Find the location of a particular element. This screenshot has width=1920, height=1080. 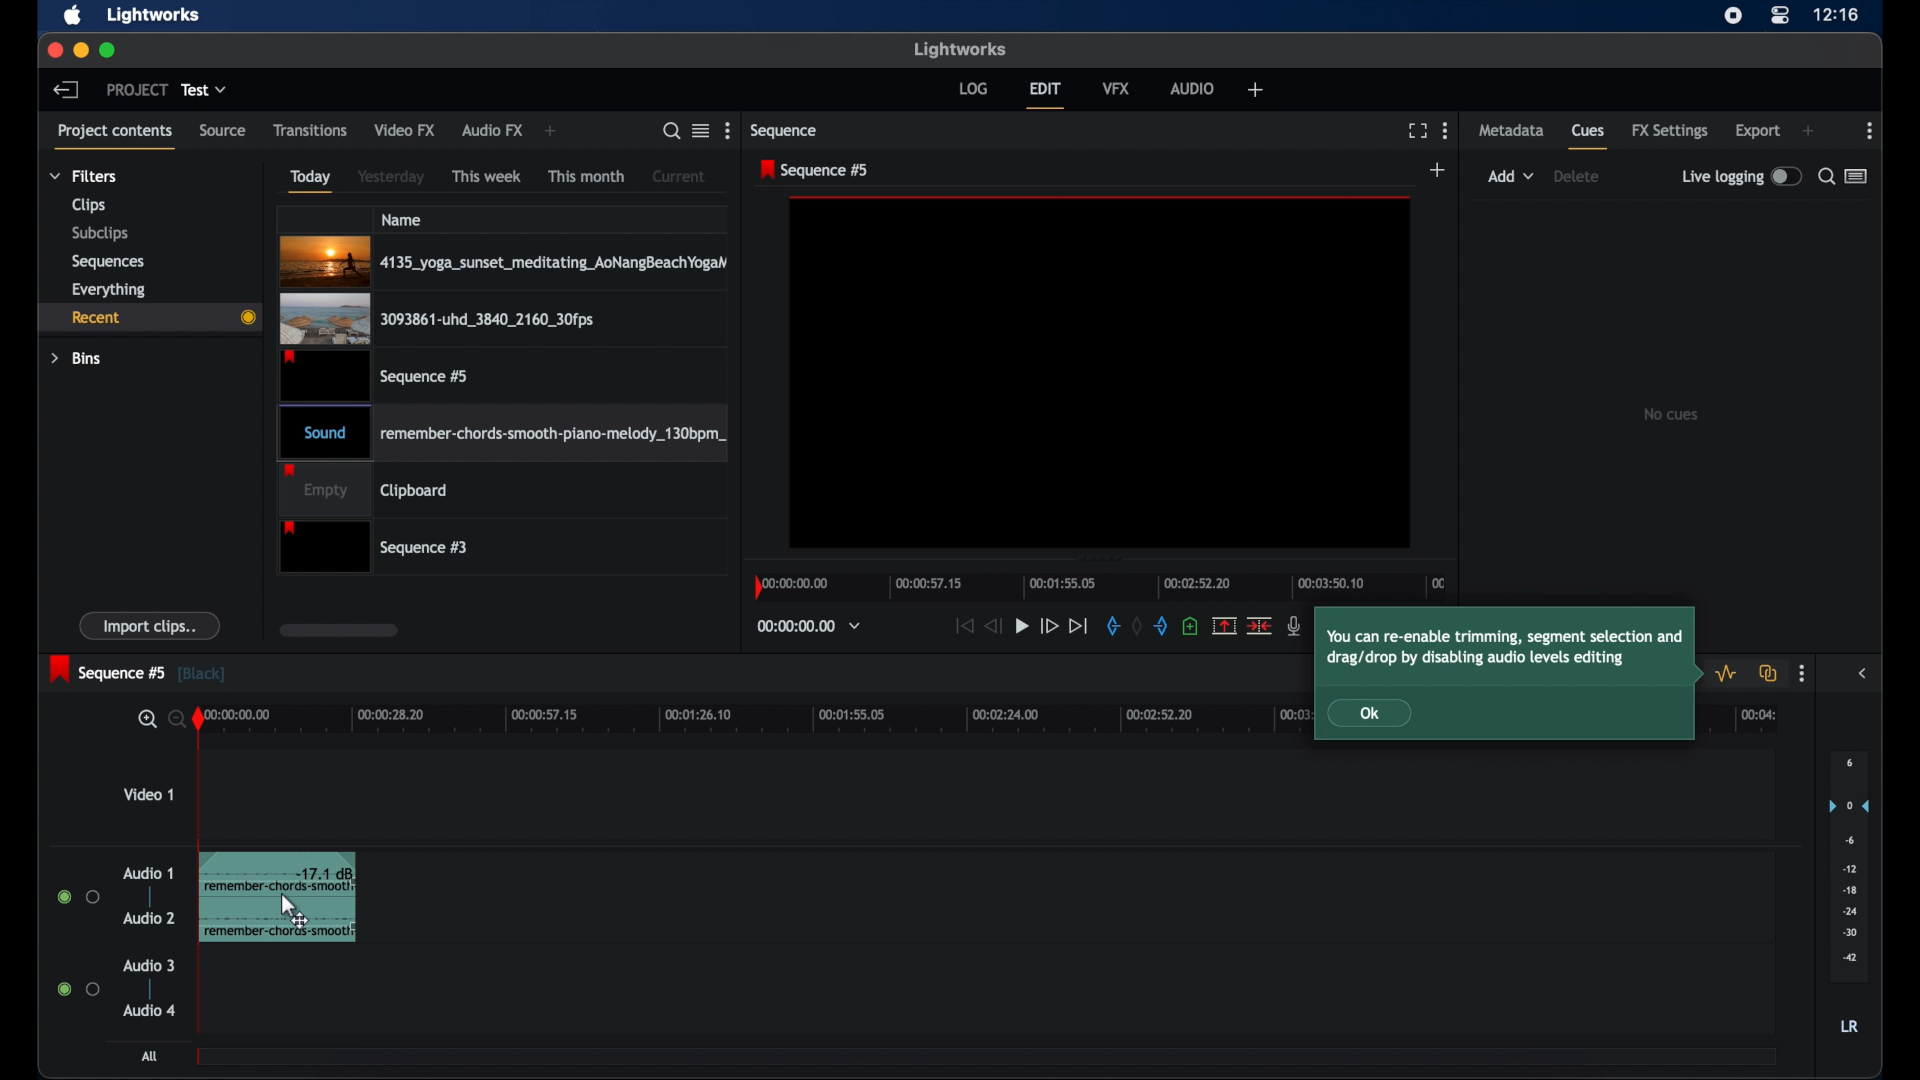

cues is located at coordinates (1590, 138).